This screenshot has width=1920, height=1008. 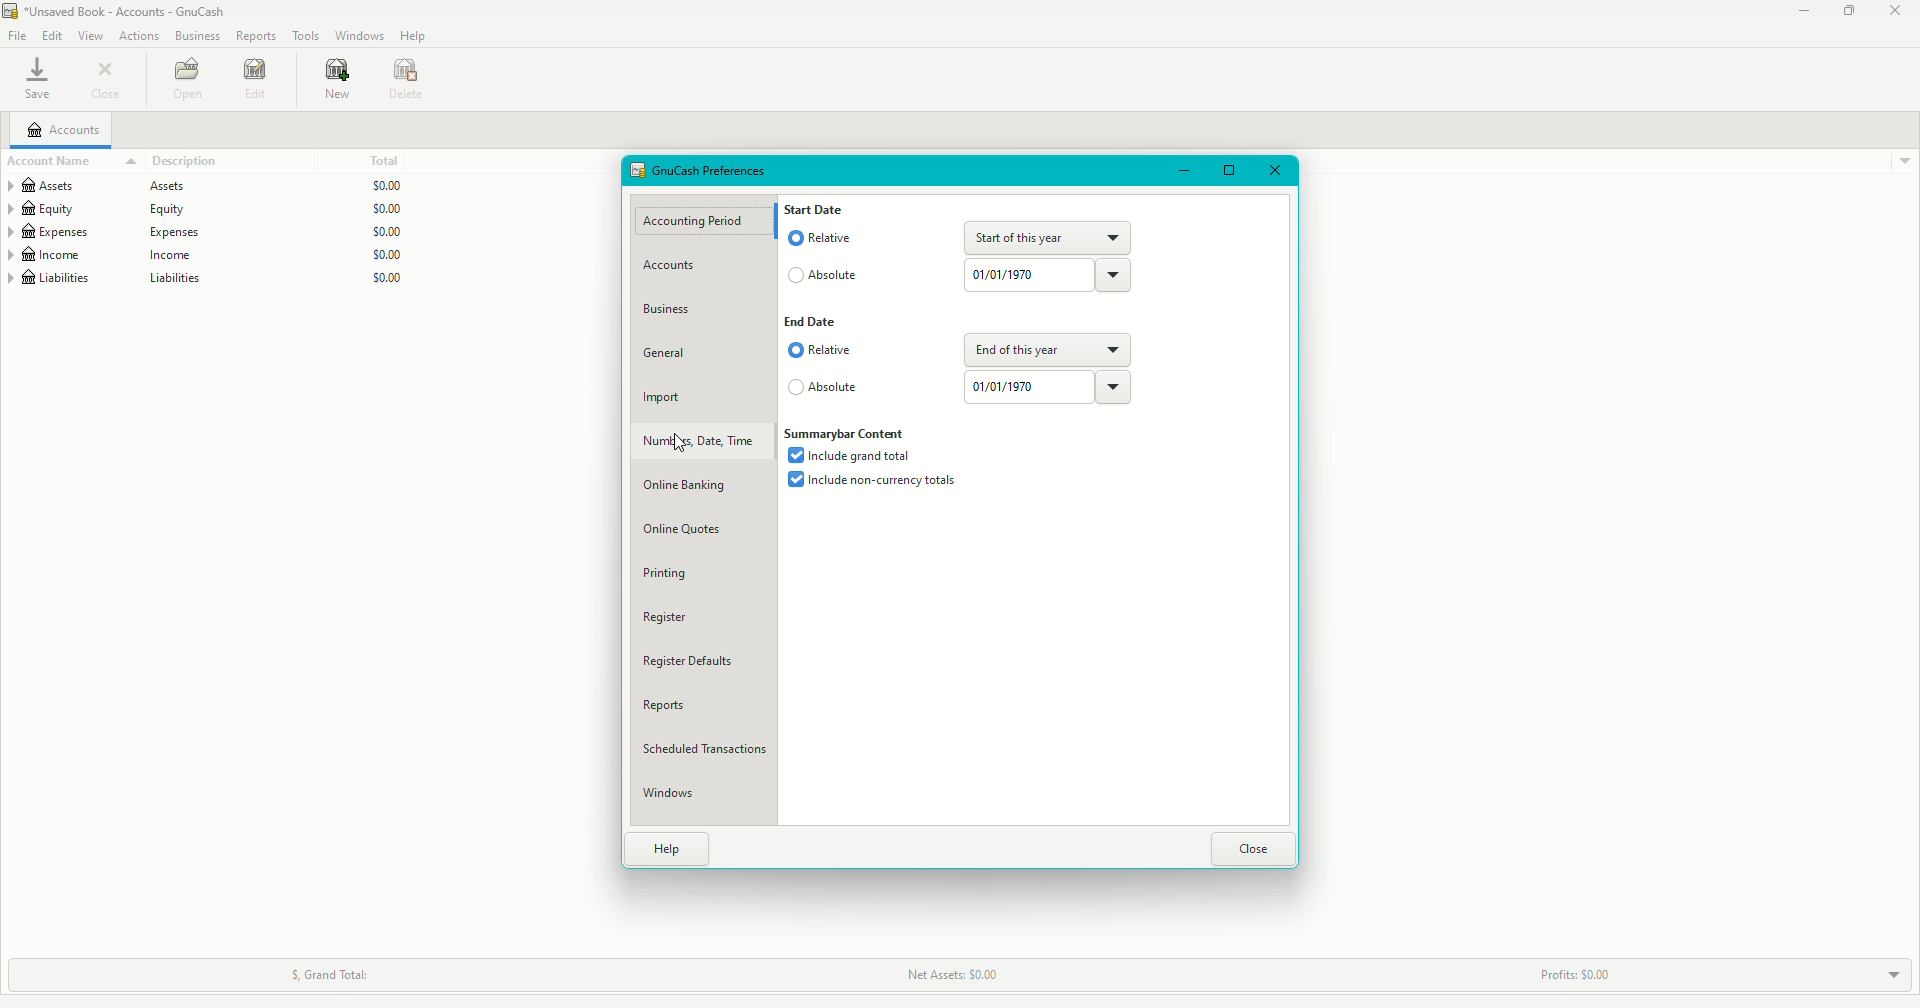 I want to click on Online Banking, so click(x=697, y=486).